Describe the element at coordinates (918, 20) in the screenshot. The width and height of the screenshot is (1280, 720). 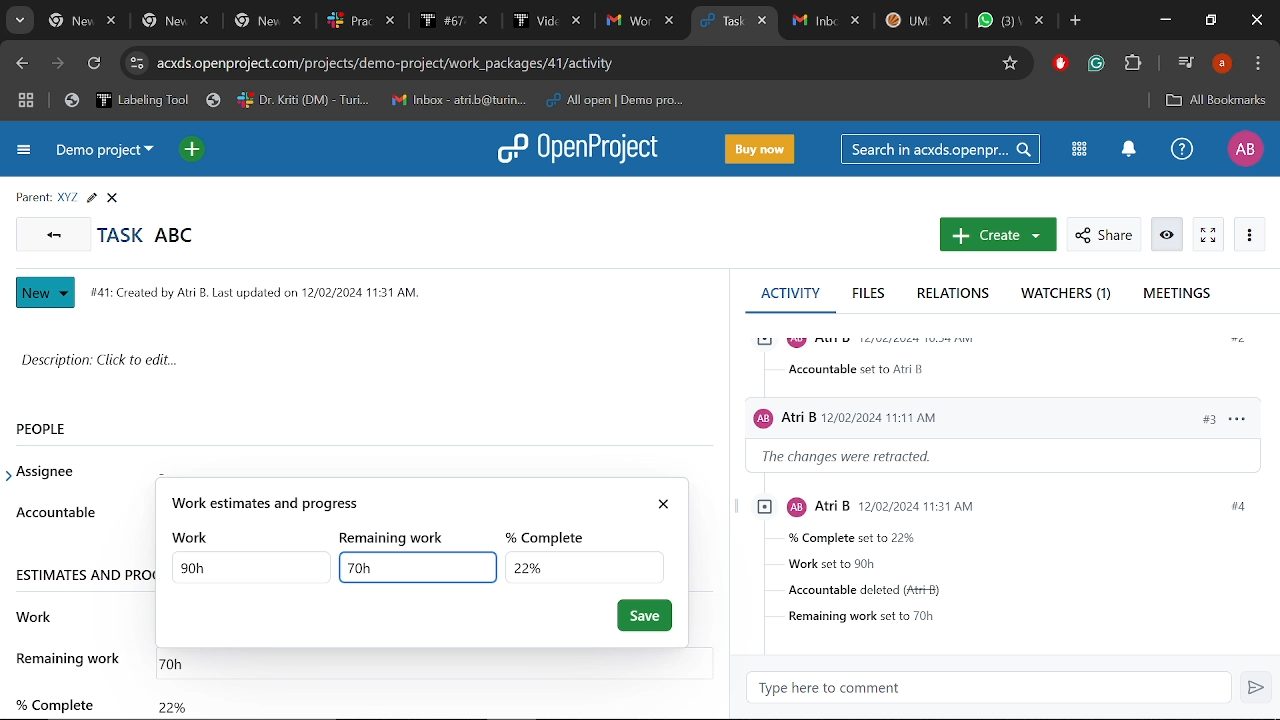
I see `Other tabs` at that location.